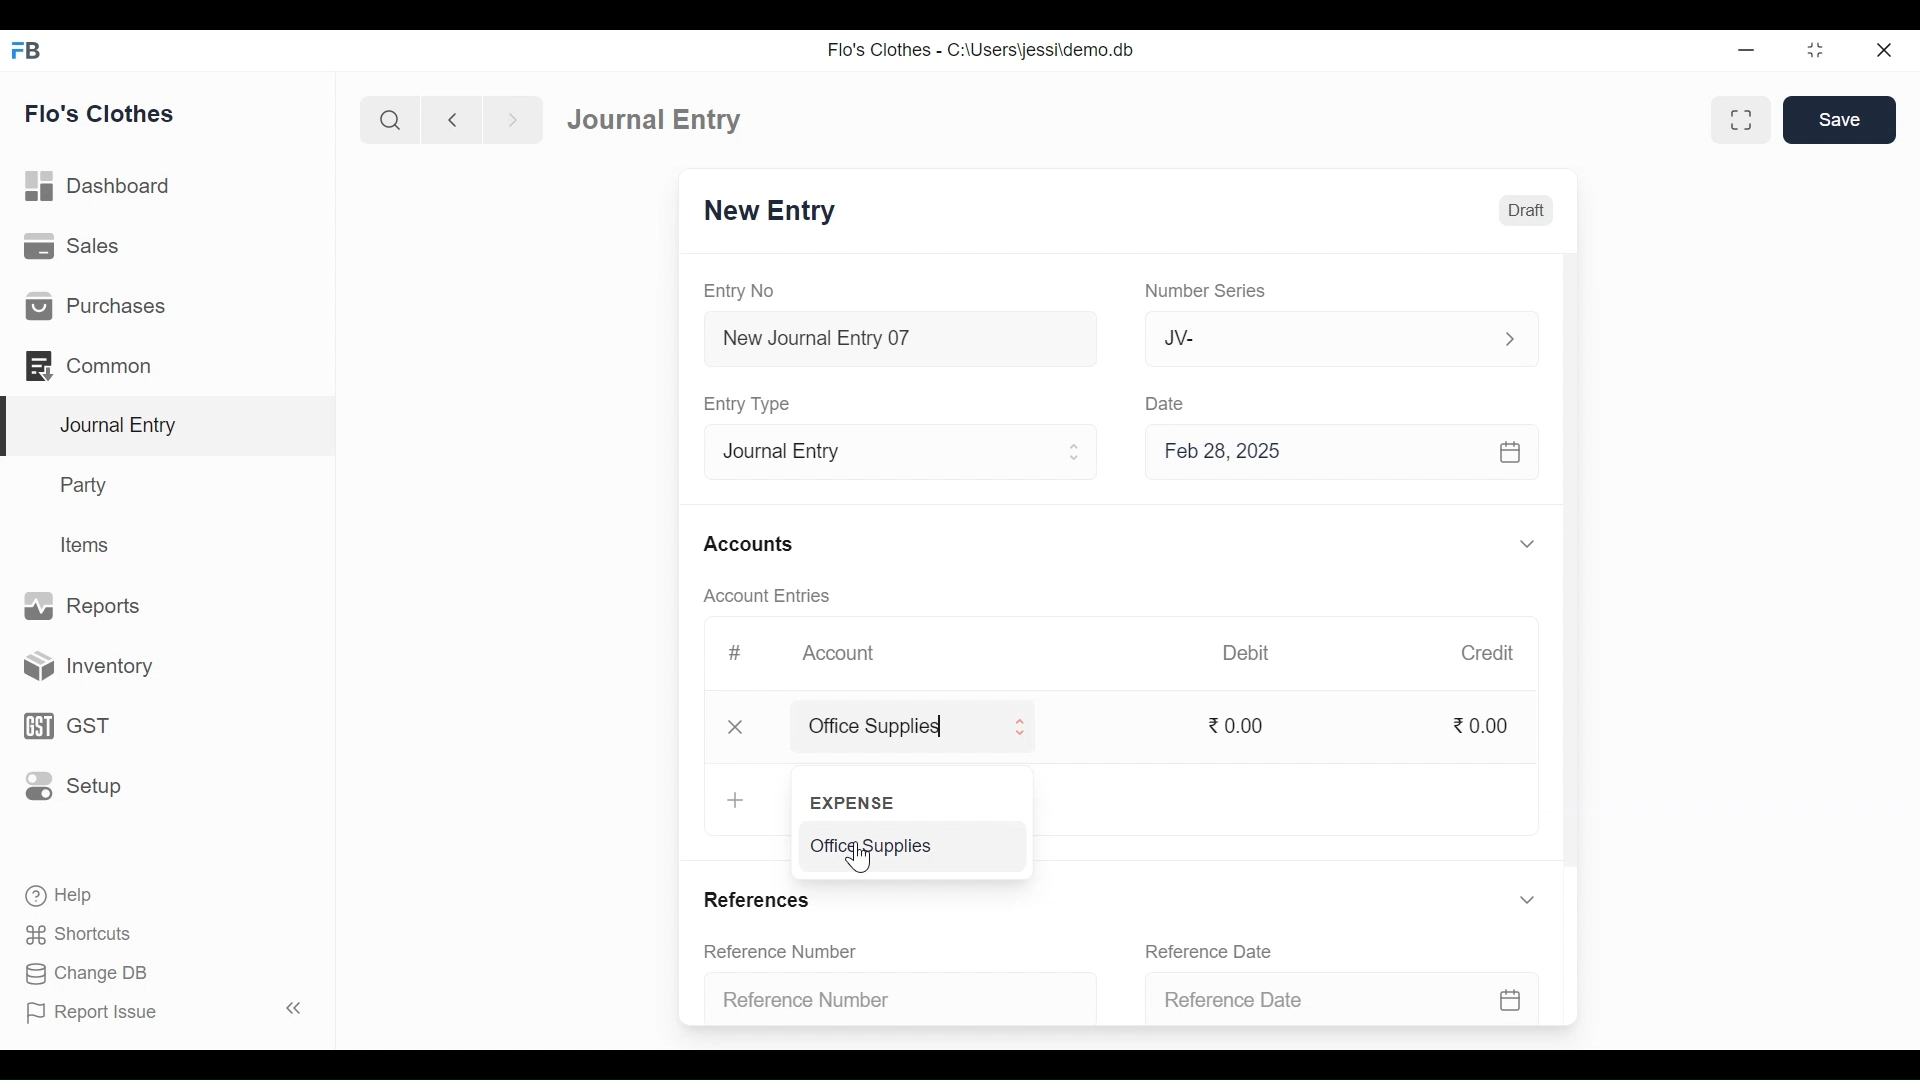 This screenshot has width=1920, height=1080. What do you see at coordinates (84, 604) in the screenshot?
I see `Reports` at bounding box center [84, 604].